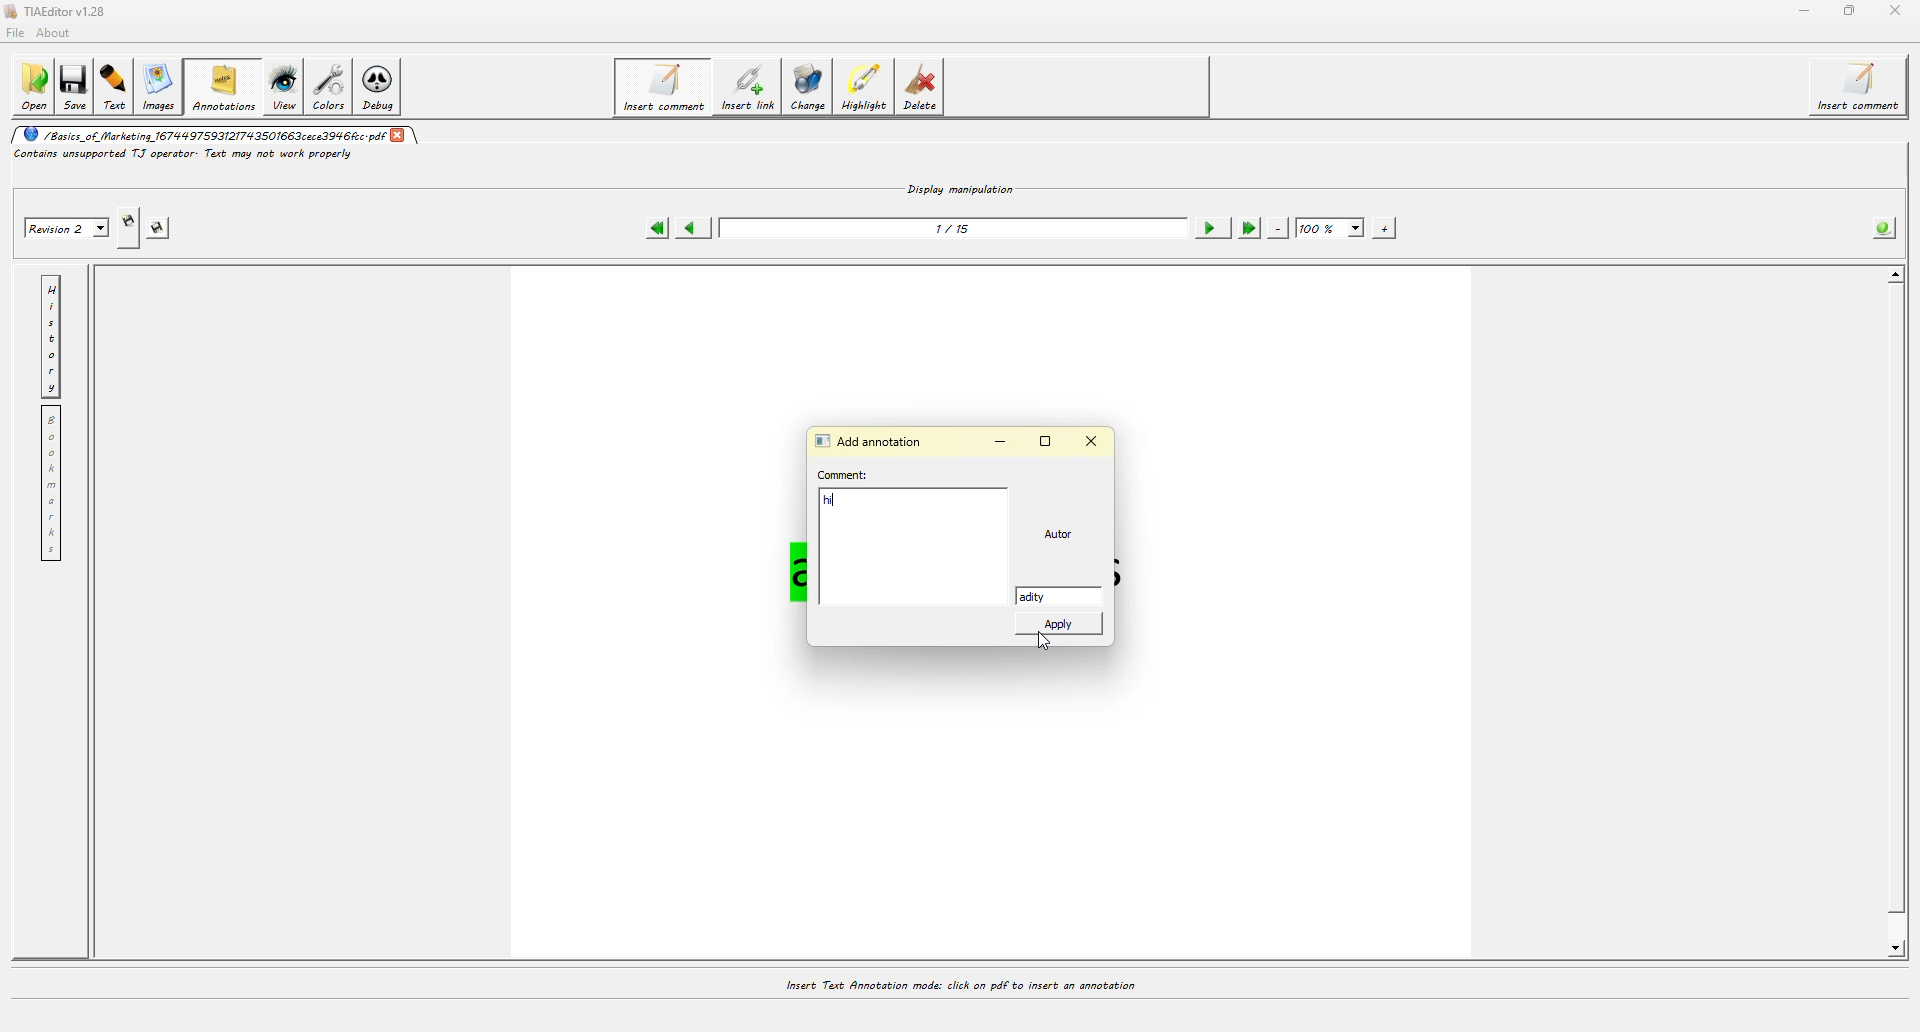 This screenshot has width=1920, height=1032. Describe the element at coordinates (333, 86) in the screenshot. I see `colors` at that location.